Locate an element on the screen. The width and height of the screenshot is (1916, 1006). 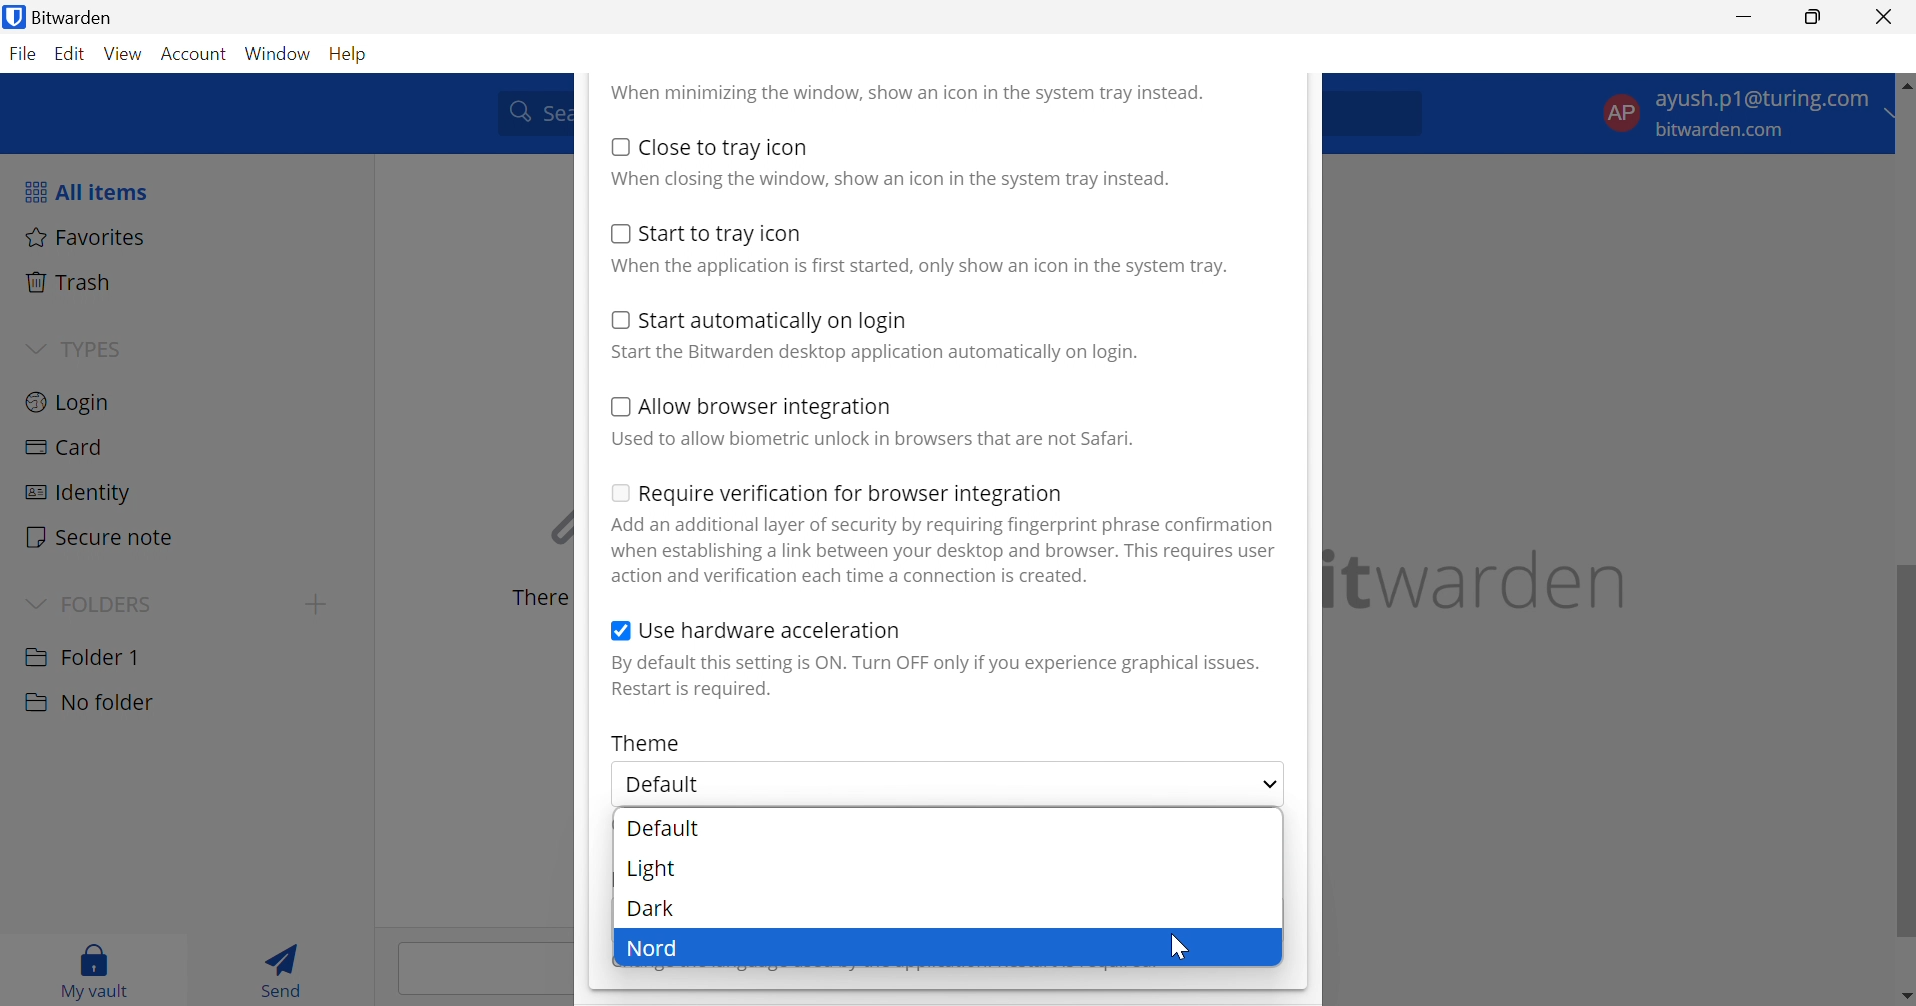
bitwarden is located at coordinates (1481, 580).